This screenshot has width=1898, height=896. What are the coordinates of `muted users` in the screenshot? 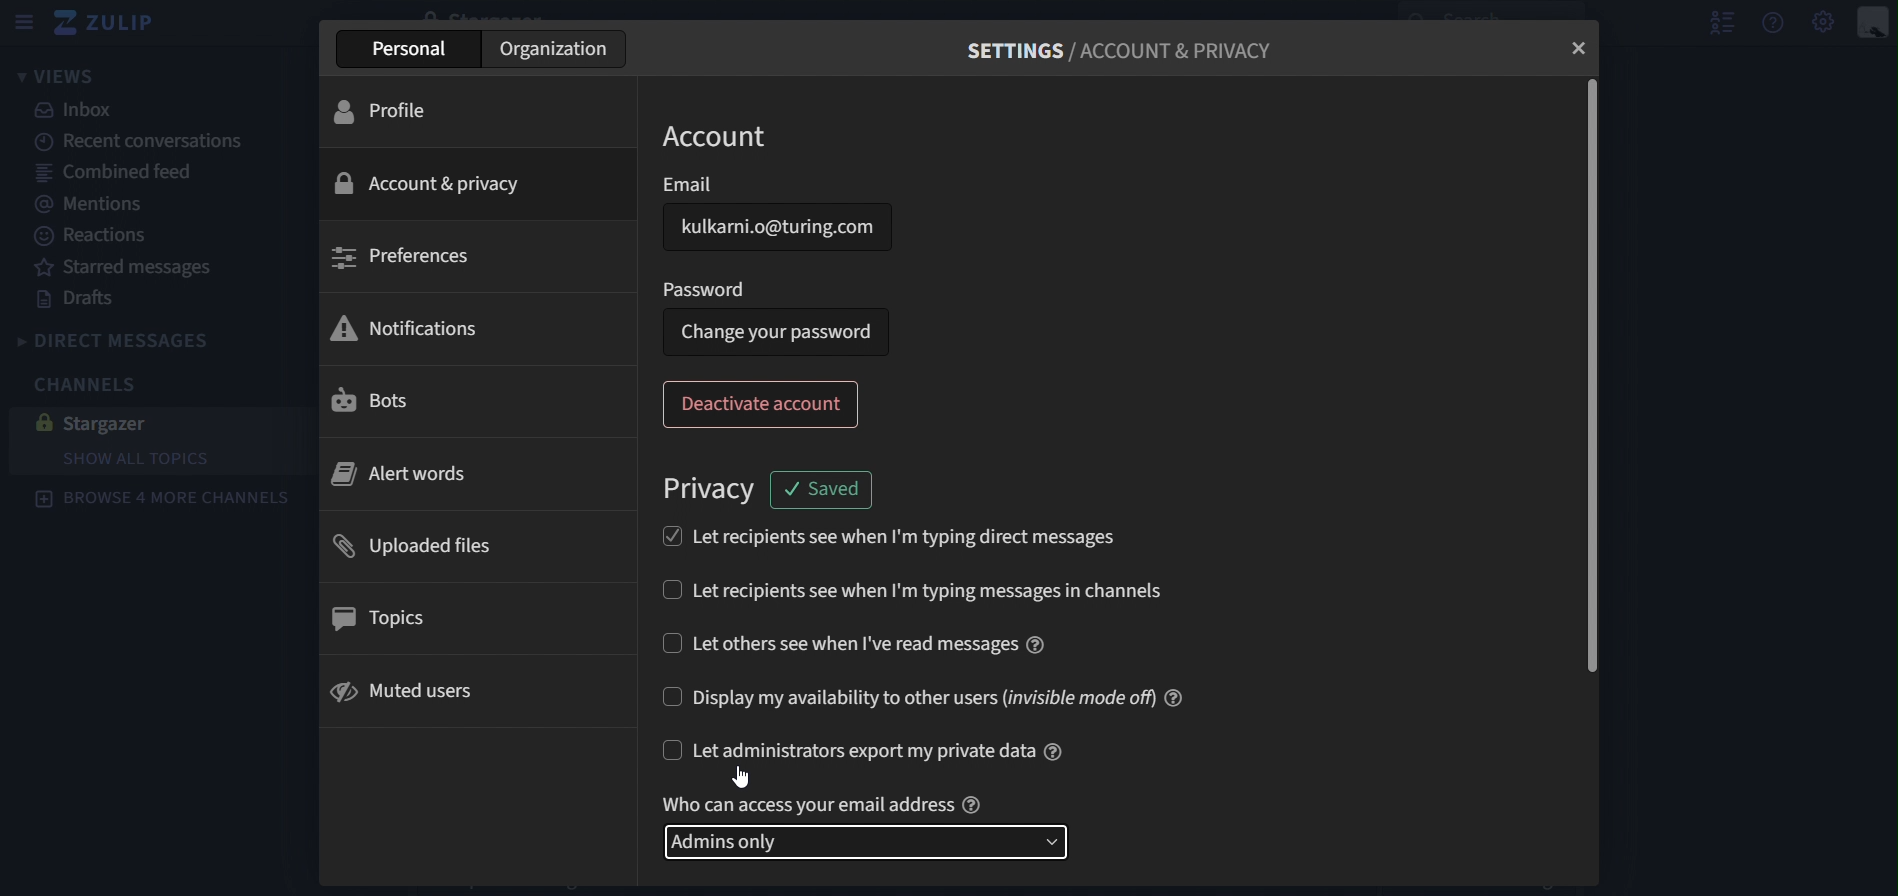 It's located at (410, 692).